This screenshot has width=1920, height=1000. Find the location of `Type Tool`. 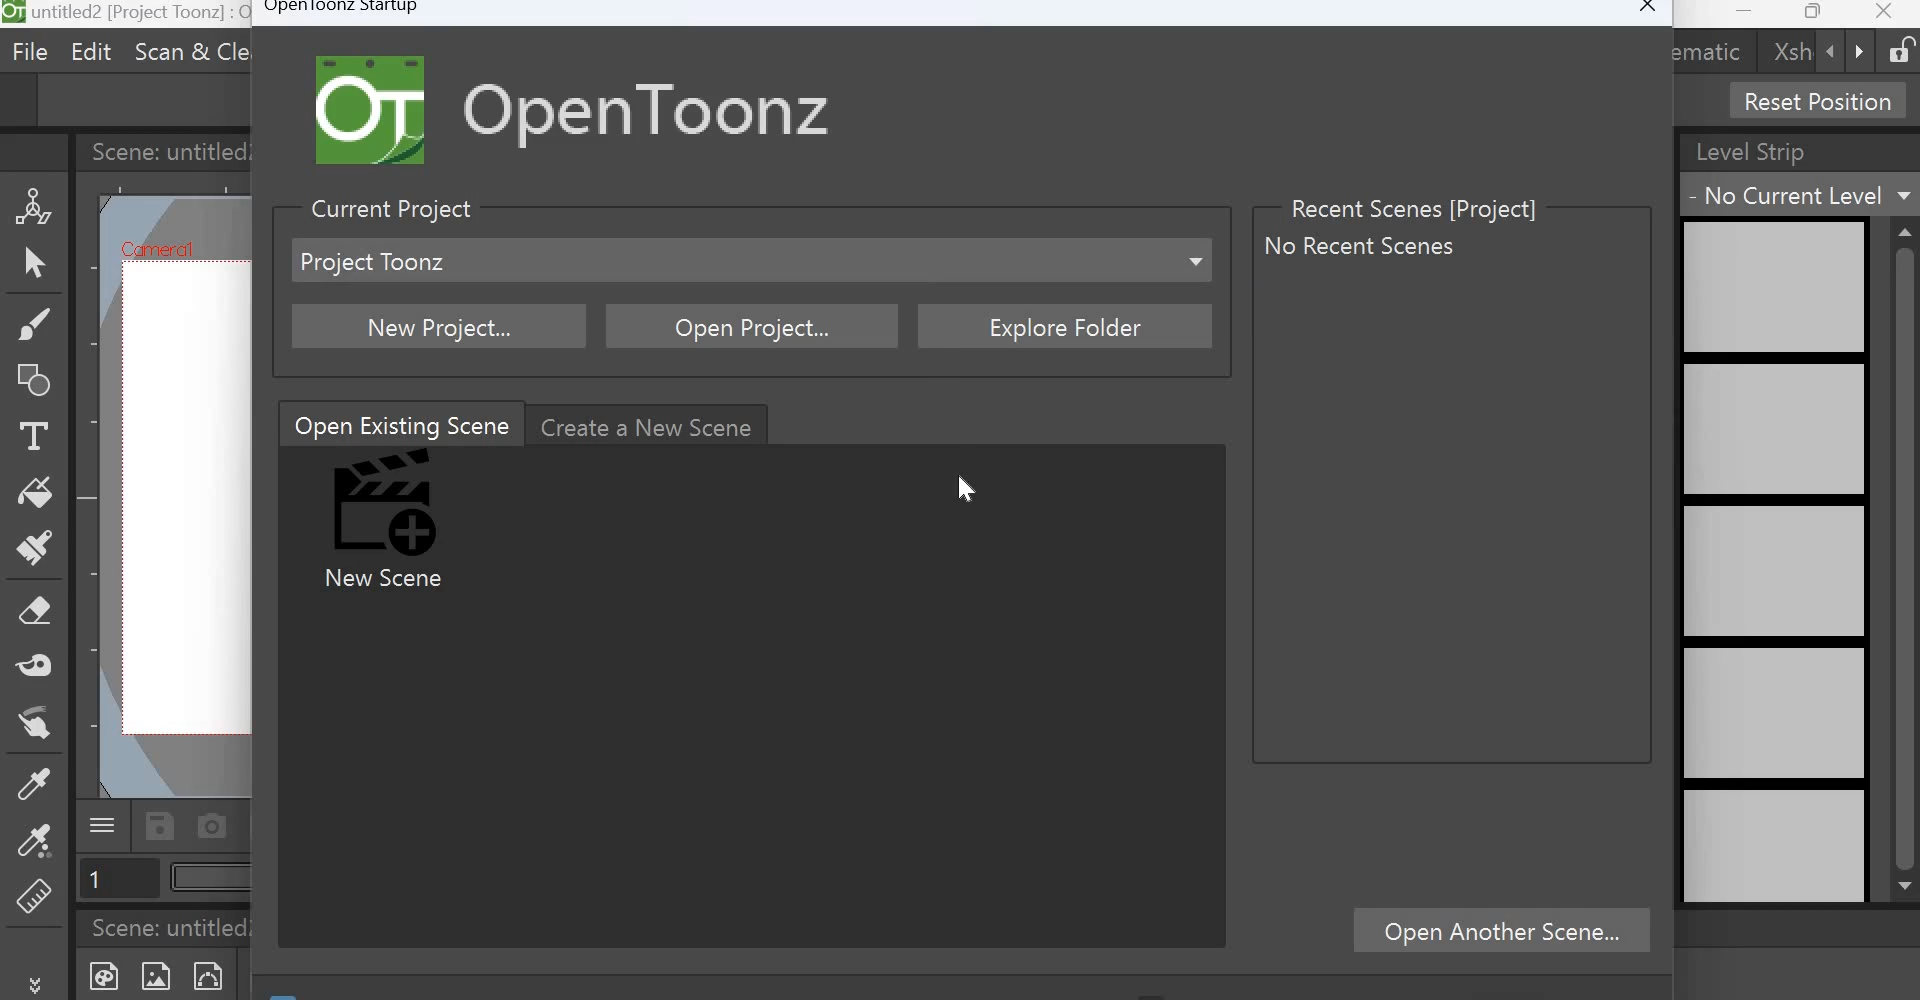

Type Tool is located at coordinates (31, 439).